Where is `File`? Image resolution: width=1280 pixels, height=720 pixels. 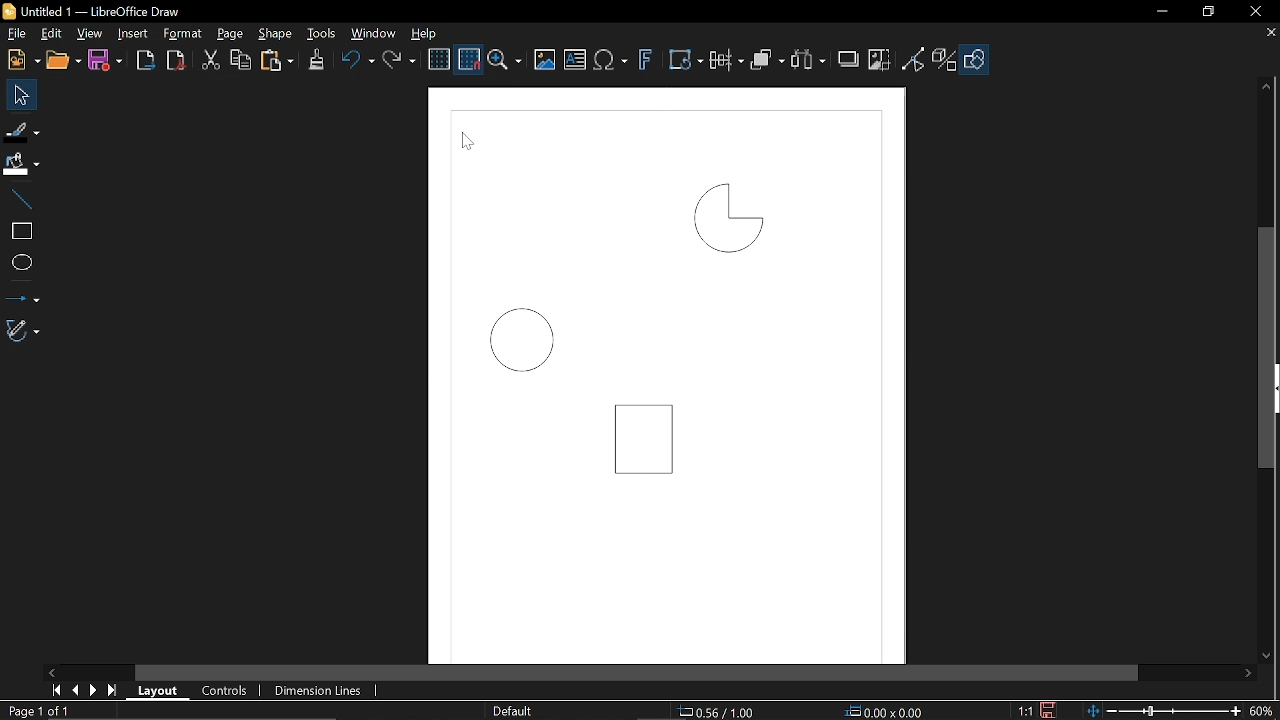 File is located at coordinates (17, 32).